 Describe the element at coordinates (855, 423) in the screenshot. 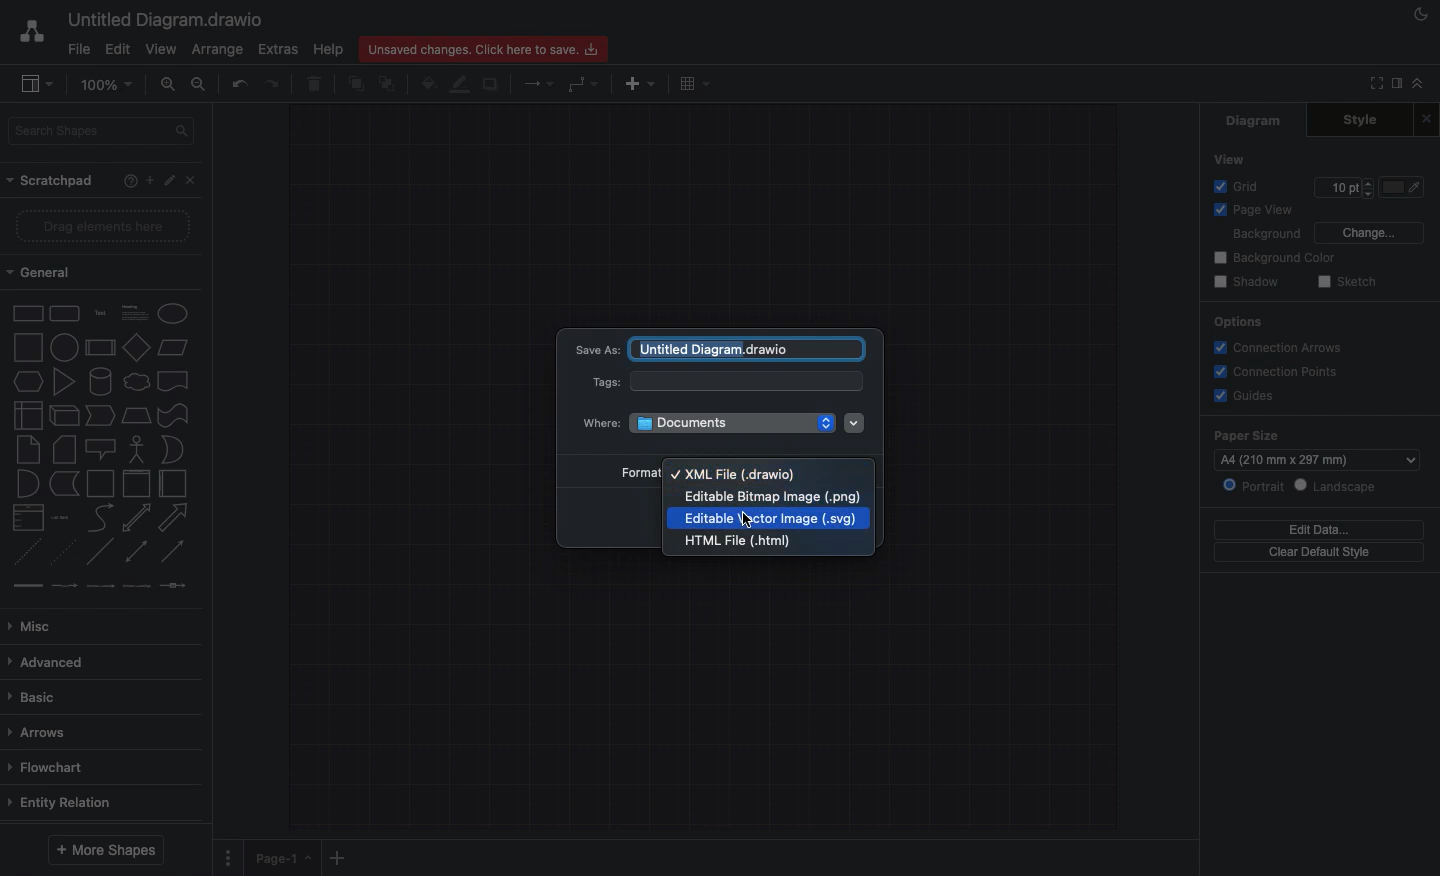

I see `Dropdown` at that location.